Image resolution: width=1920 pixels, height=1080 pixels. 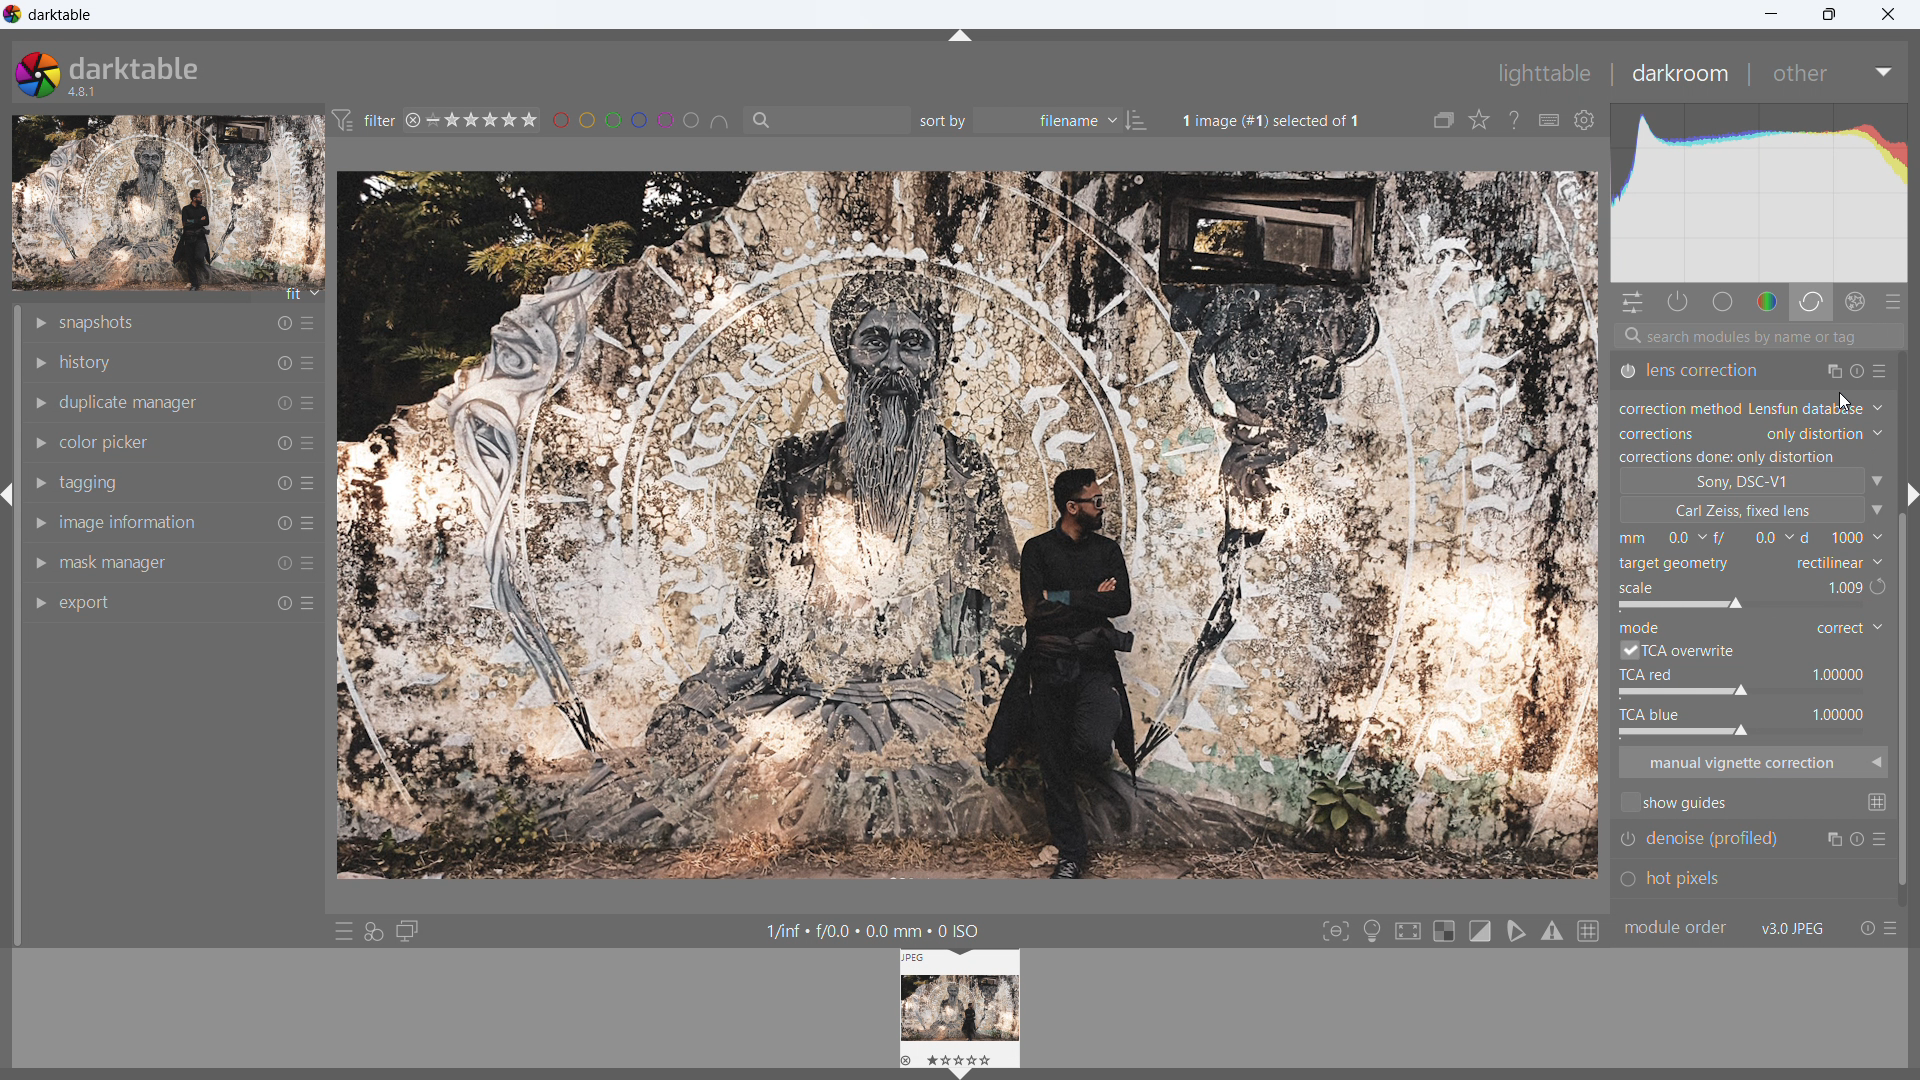 I want to click on no rating, so click(x=438, y=122).